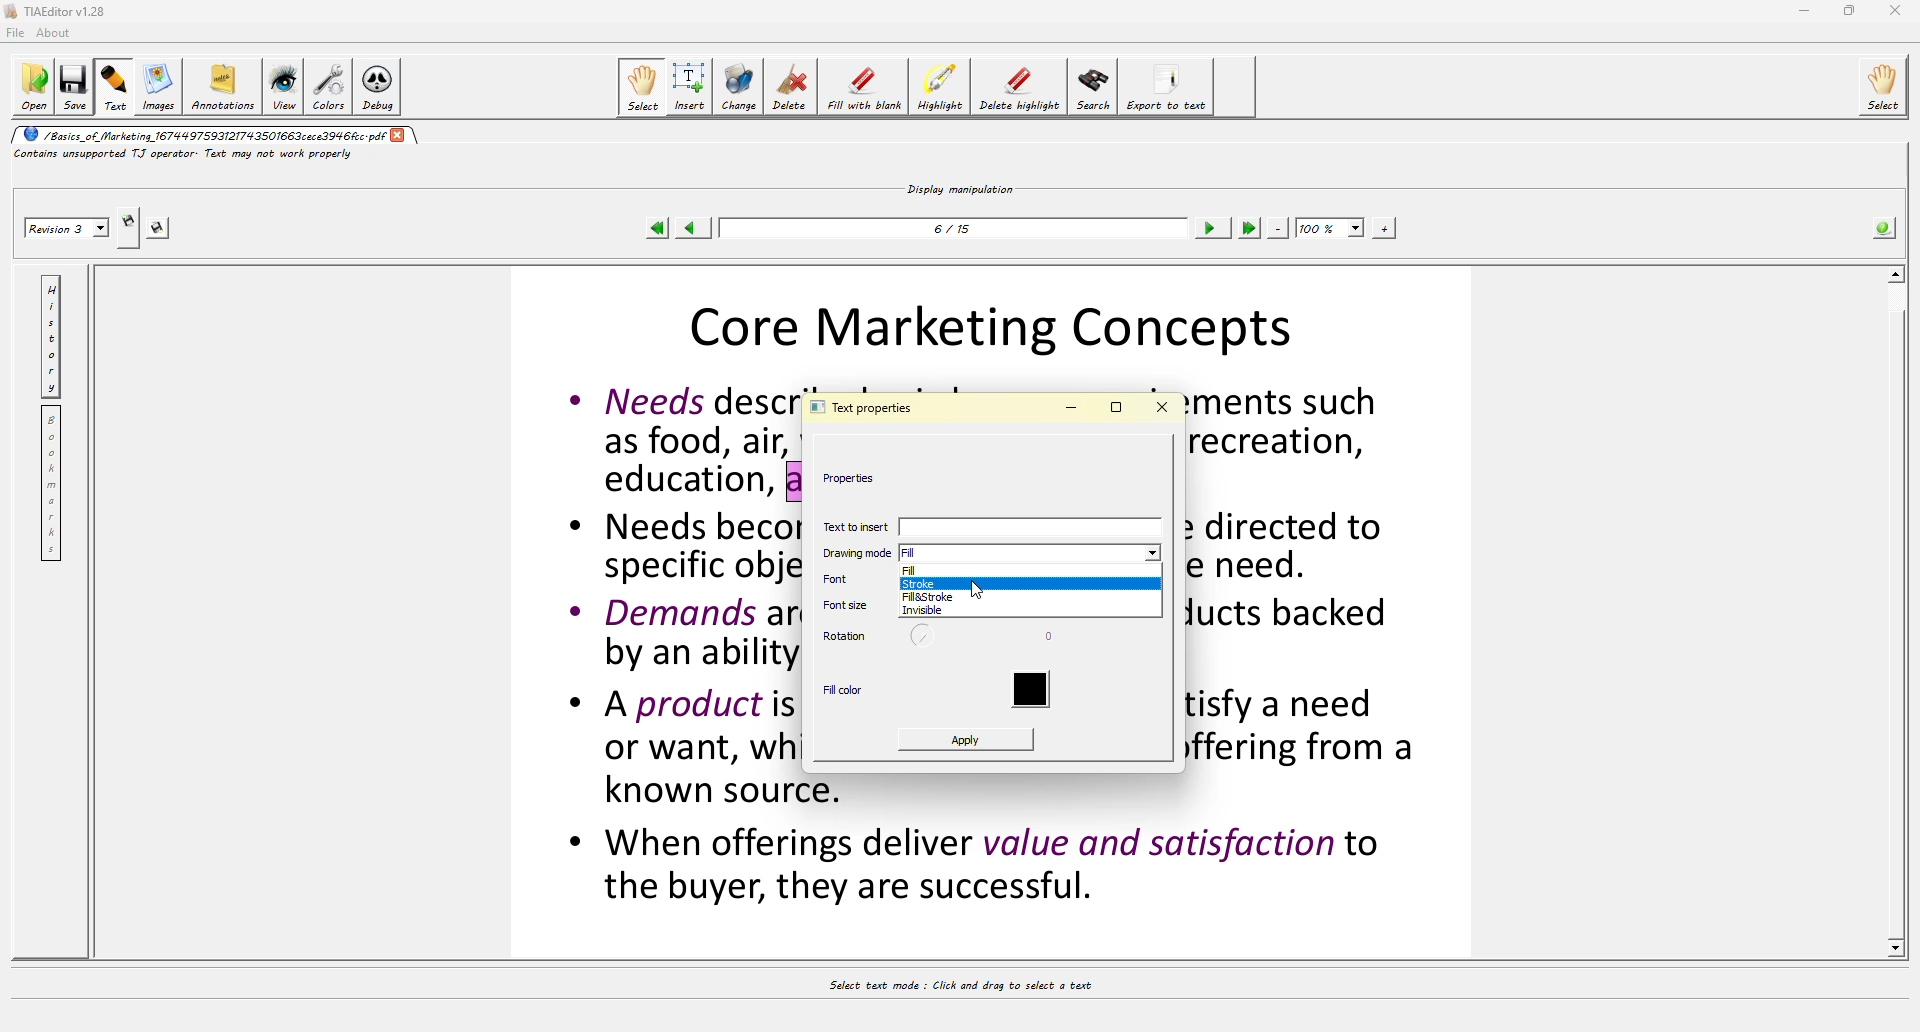 Image resolution: width=1920 pixels, height=1032 pixels. I want to click on /basics_of_marketing_1674497593121743501663cece3946fcc.pdf, so click(199, 134).